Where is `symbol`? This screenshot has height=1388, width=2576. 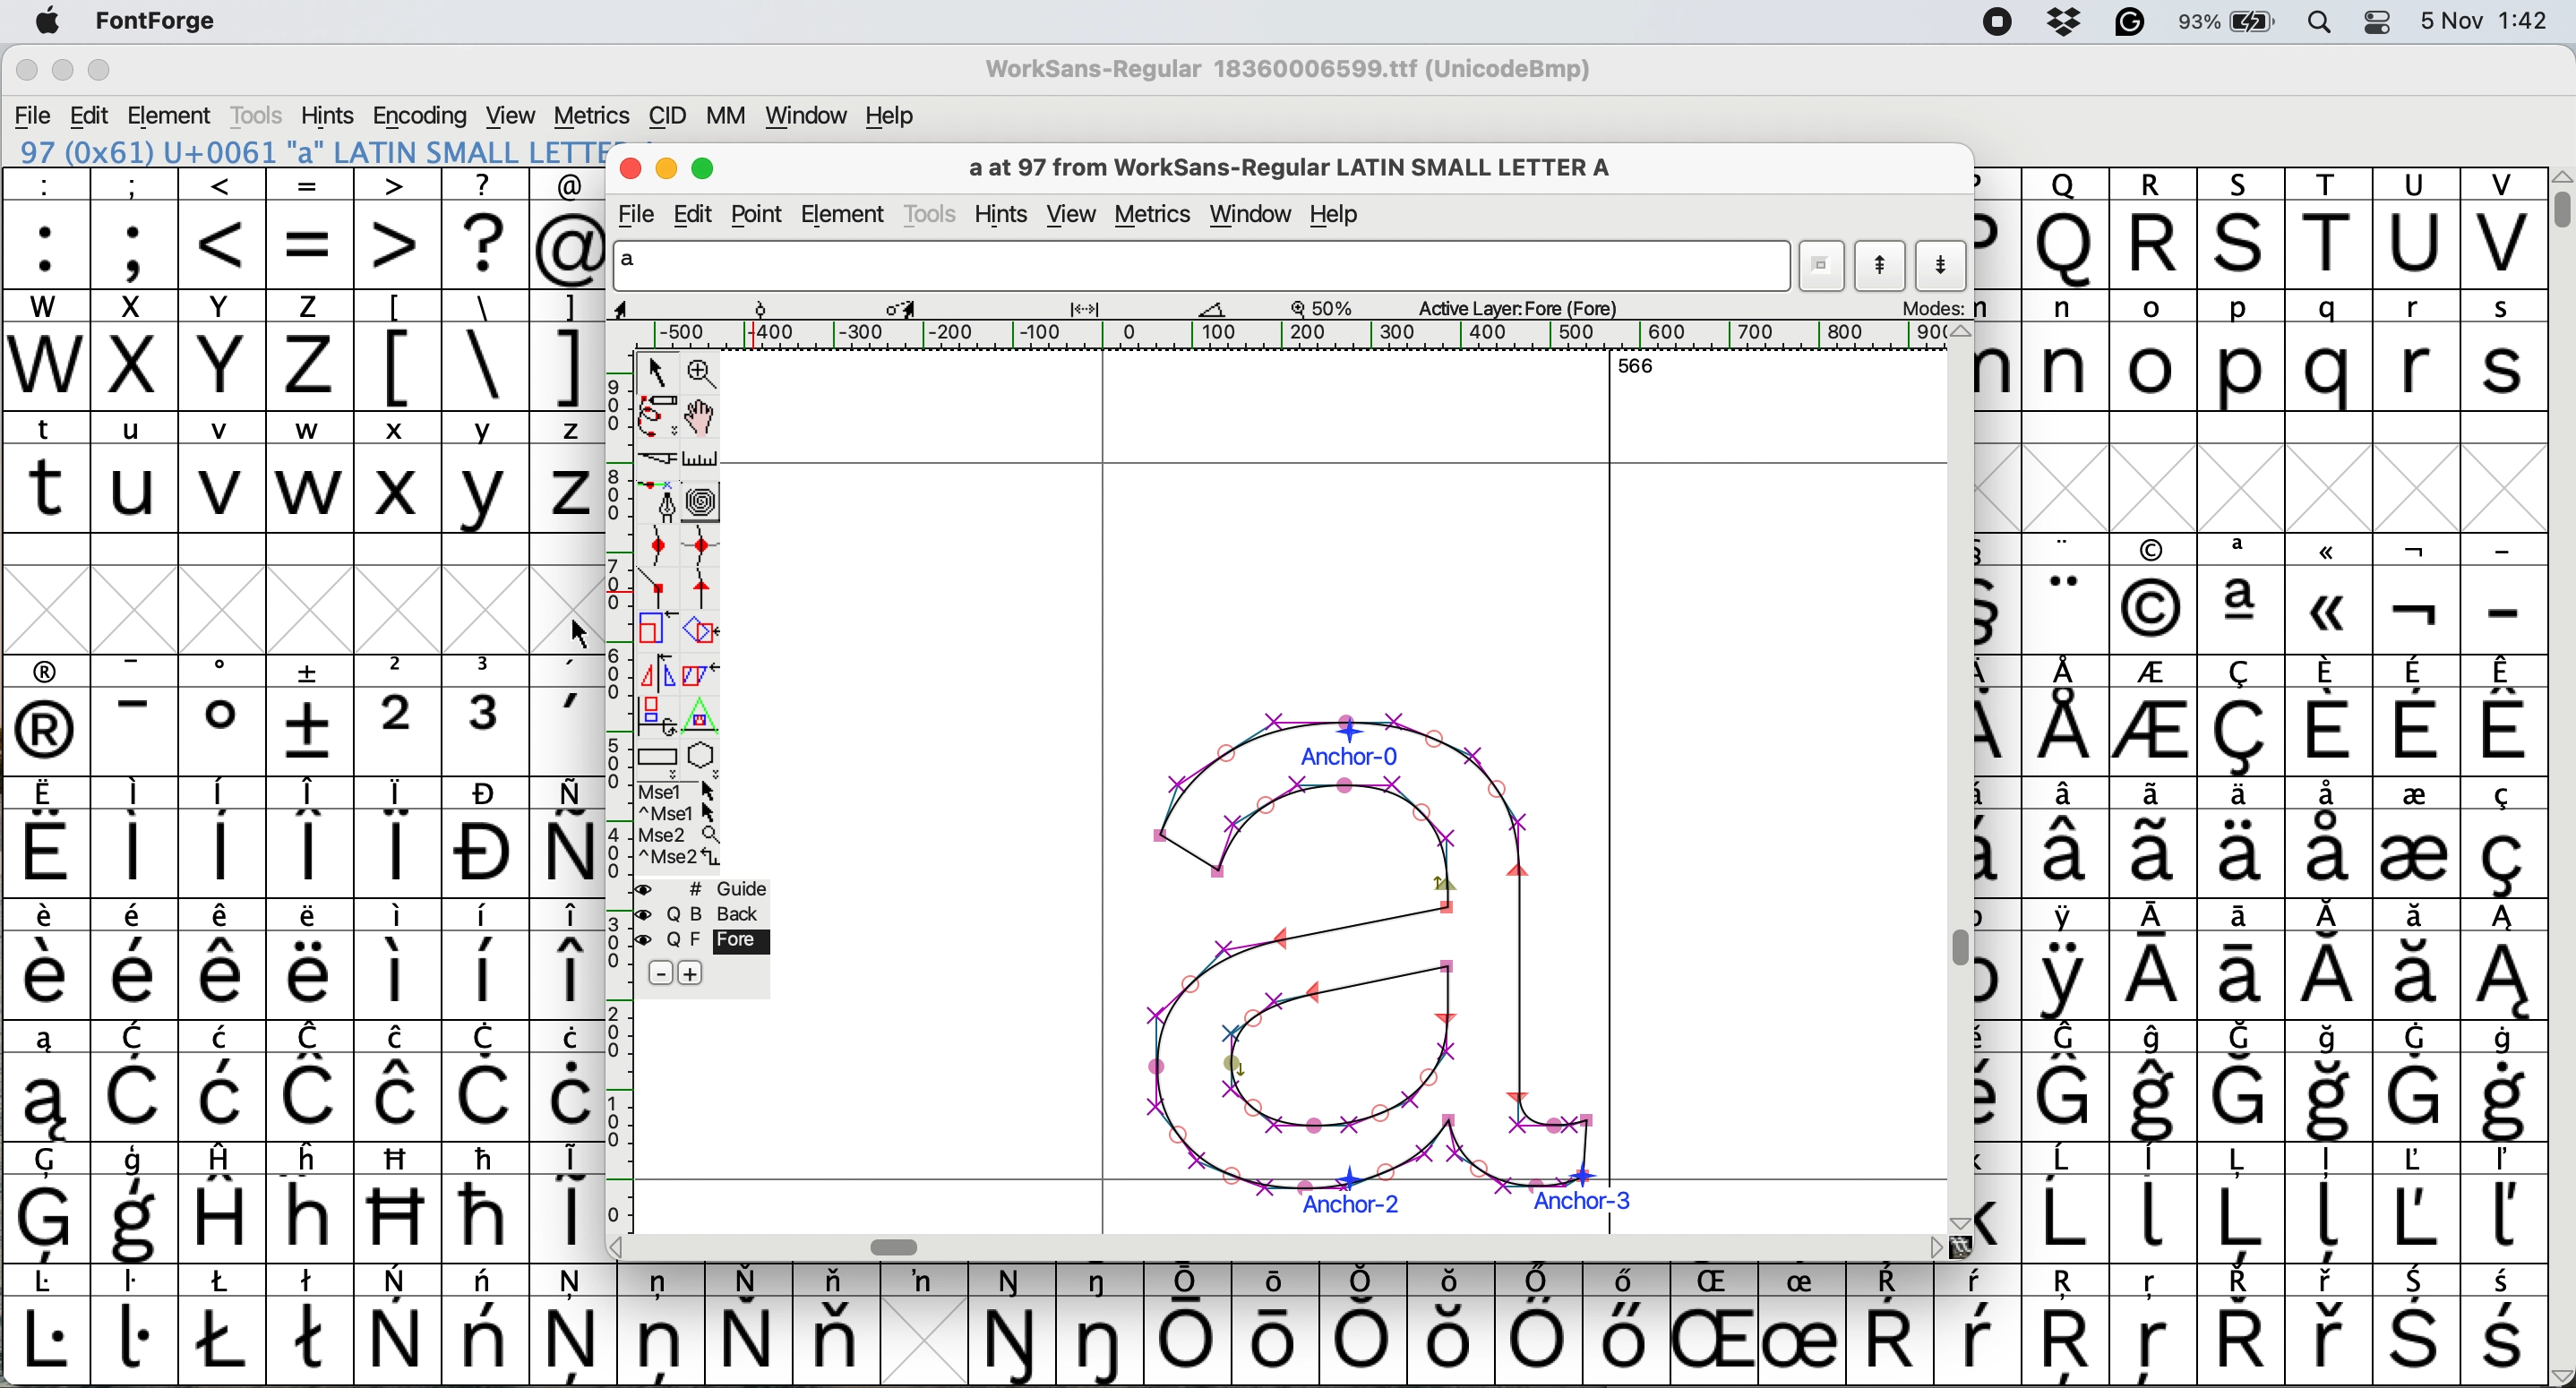 symbol is located at coordinates (2243, 594).